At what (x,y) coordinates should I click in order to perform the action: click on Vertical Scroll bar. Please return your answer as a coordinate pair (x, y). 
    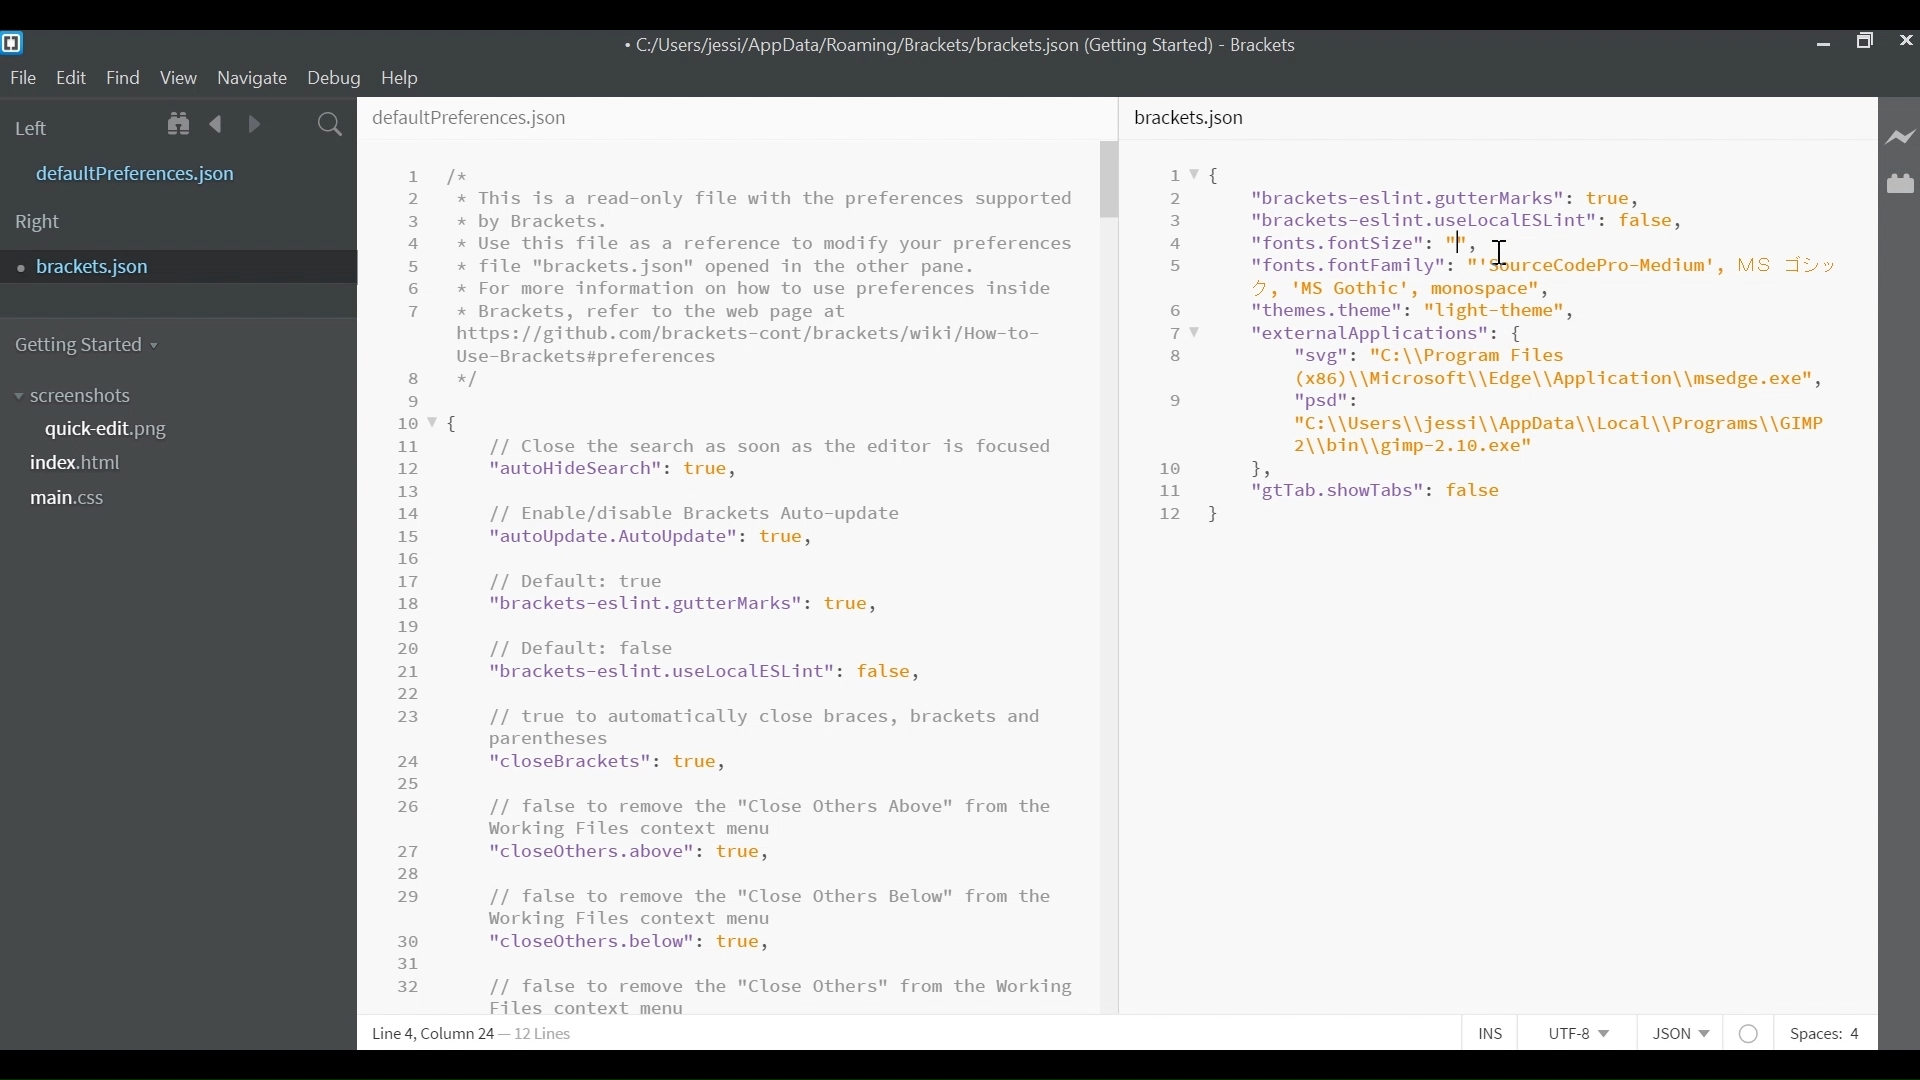
    Looking at the image, I should click on (1111, 181).